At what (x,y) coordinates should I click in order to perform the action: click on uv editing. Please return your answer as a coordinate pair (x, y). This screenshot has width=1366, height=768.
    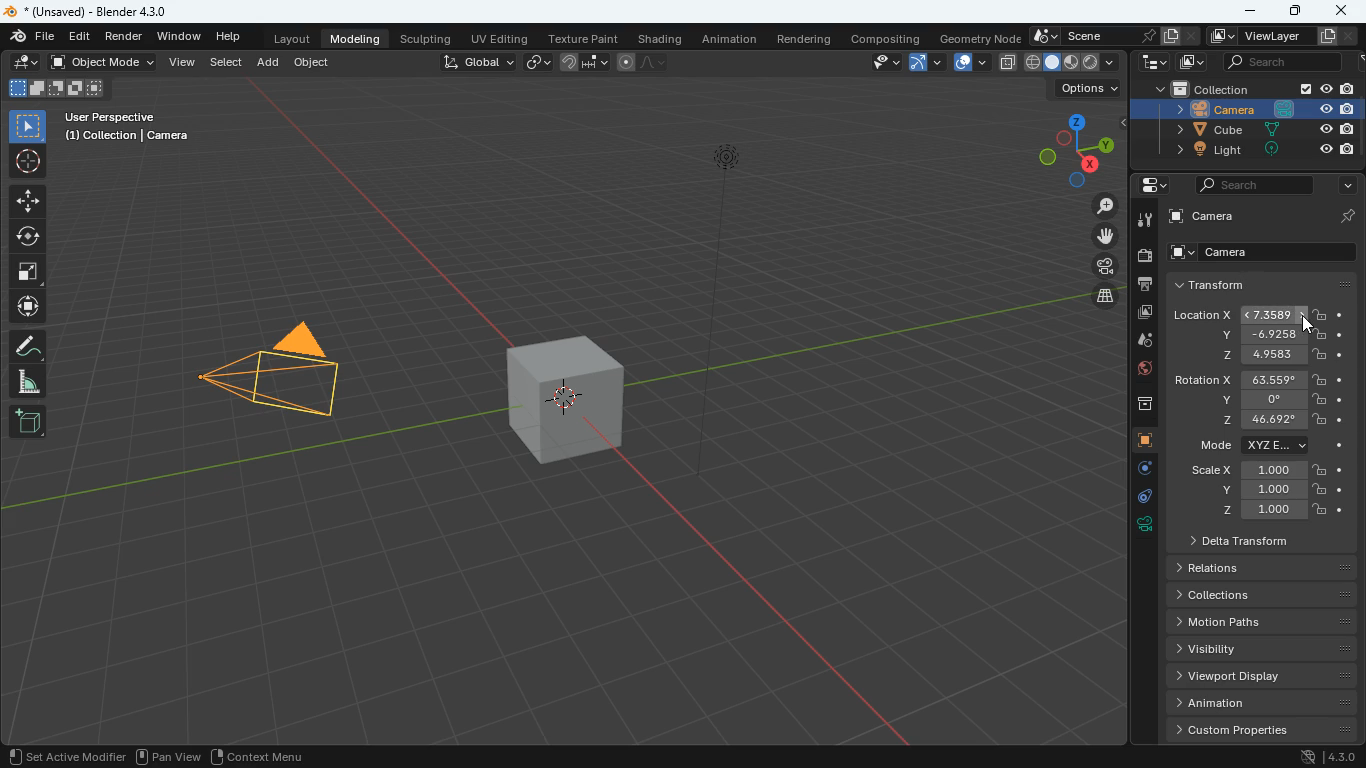
    Looking at the image, I should click on (500, 38).